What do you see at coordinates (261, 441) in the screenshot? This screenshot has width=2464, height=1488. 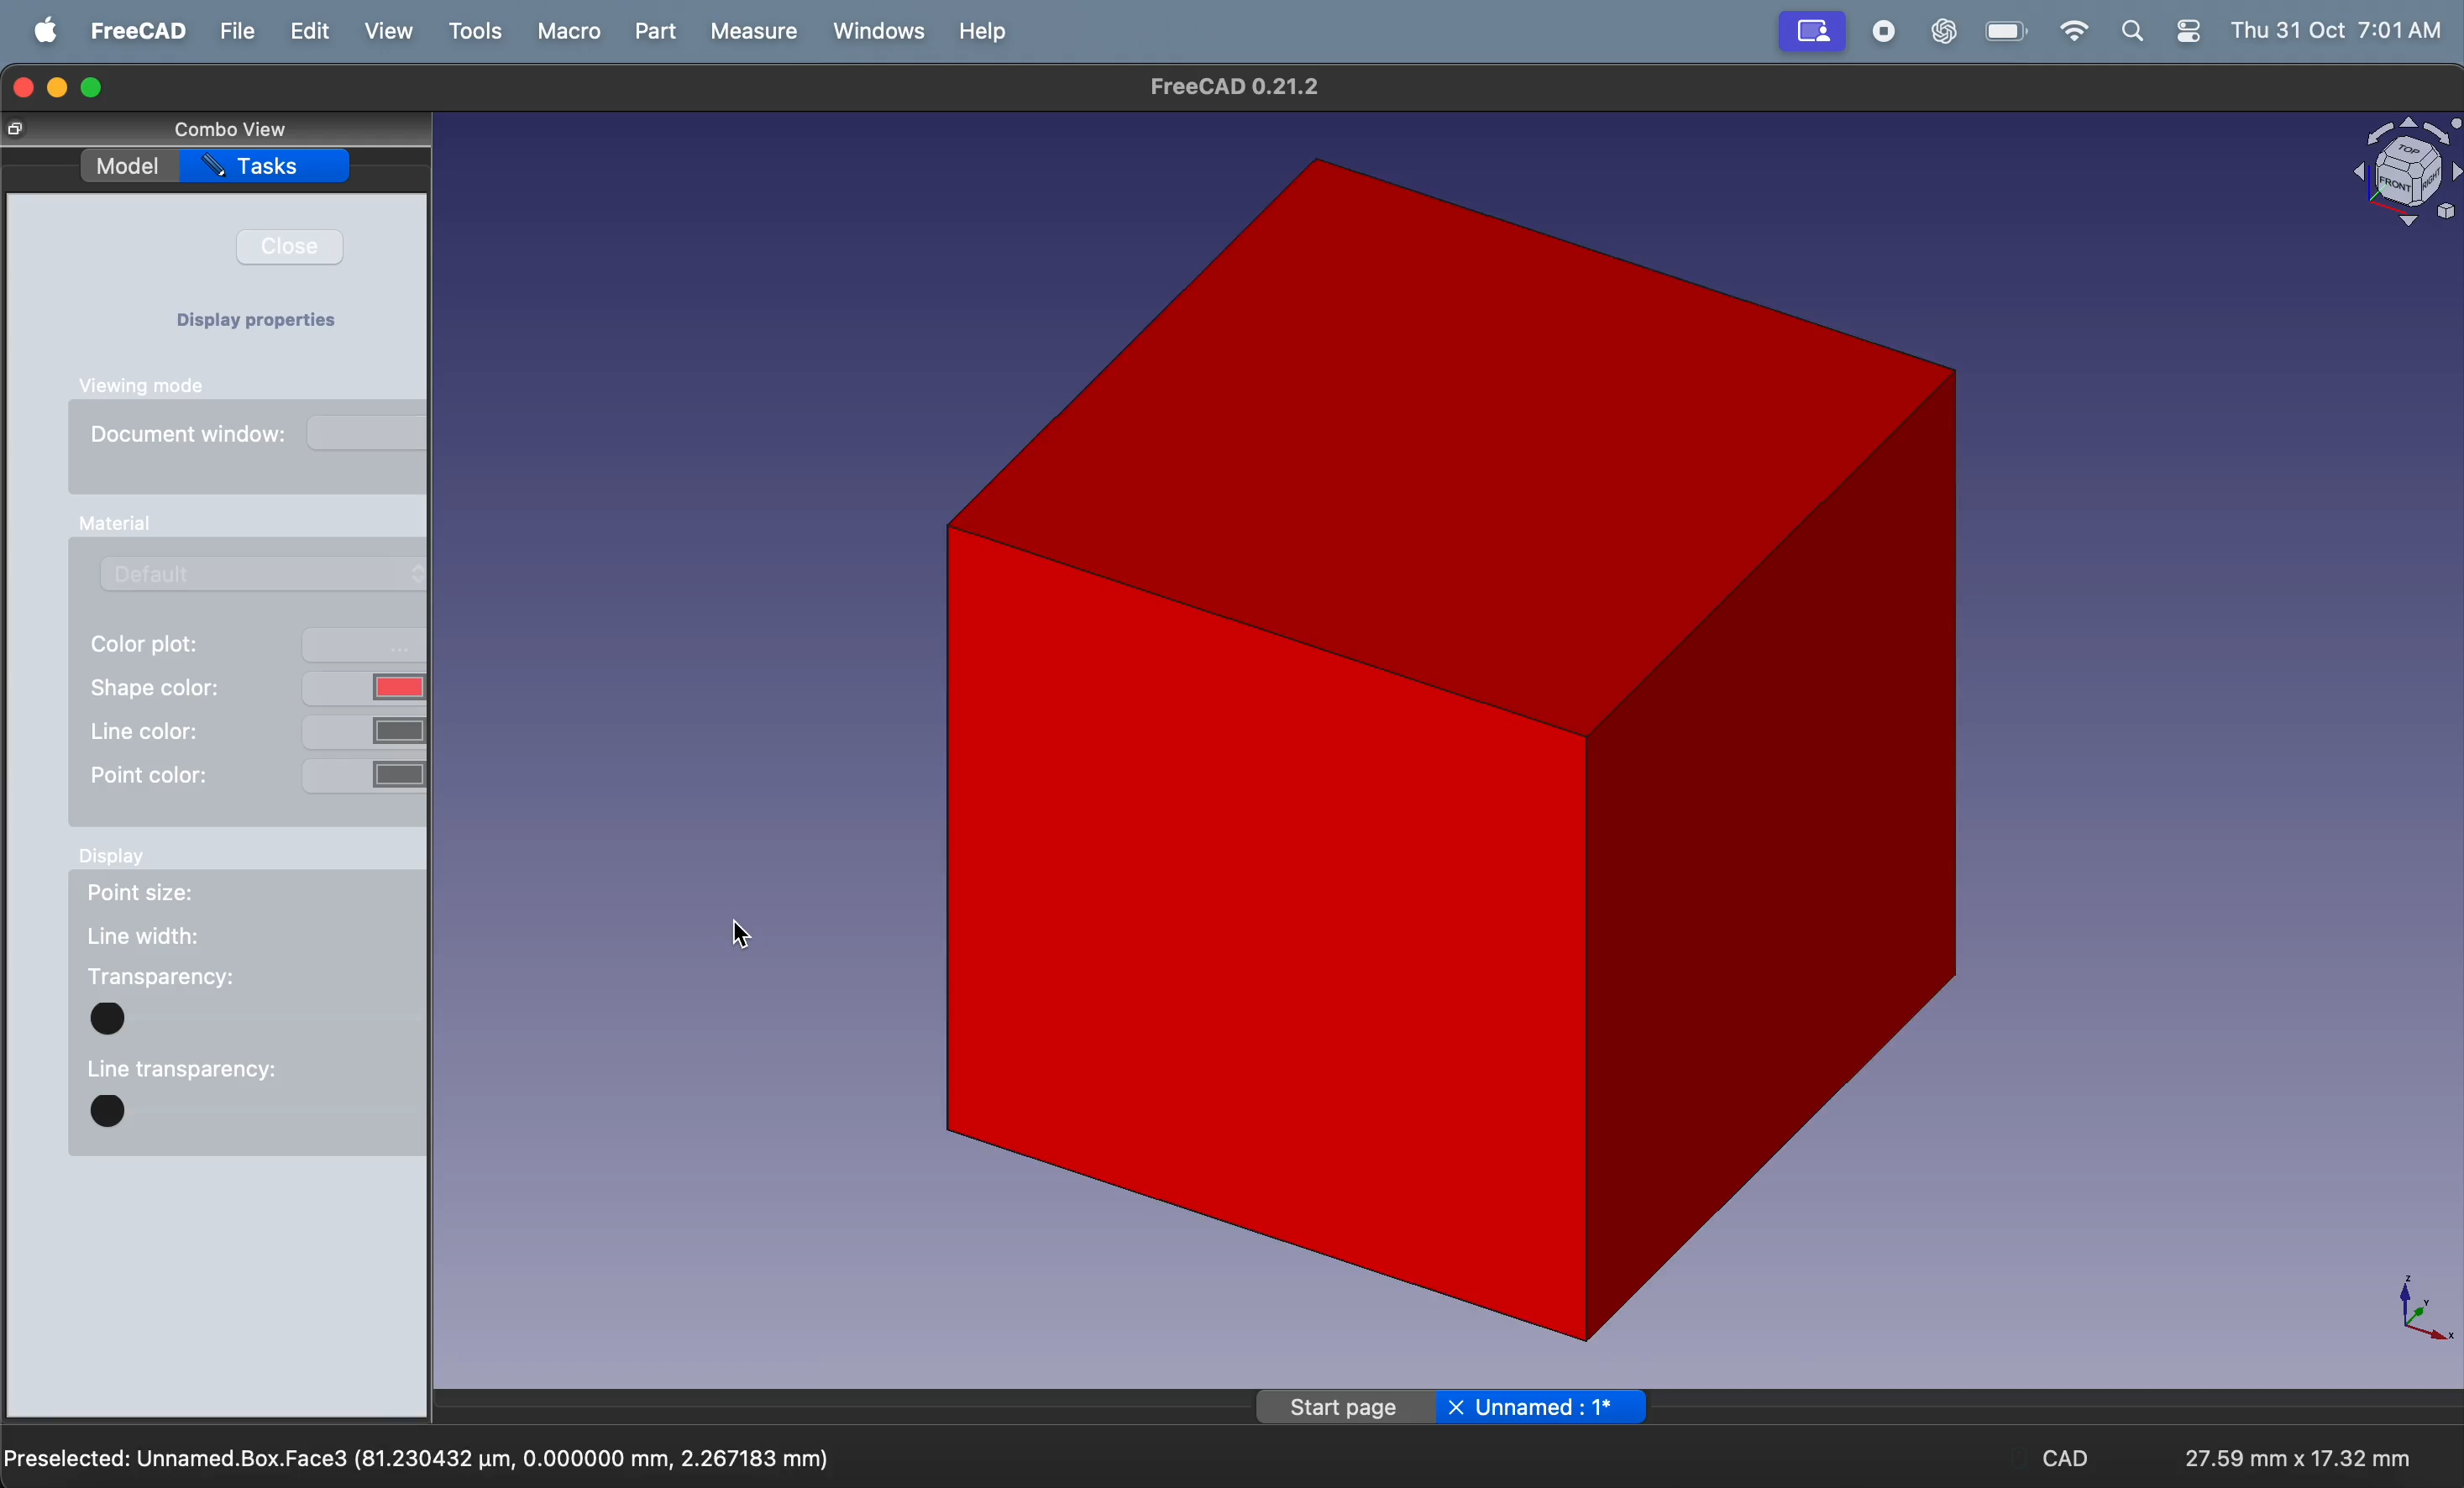 I see `document window` at bounding box center [261, 441].